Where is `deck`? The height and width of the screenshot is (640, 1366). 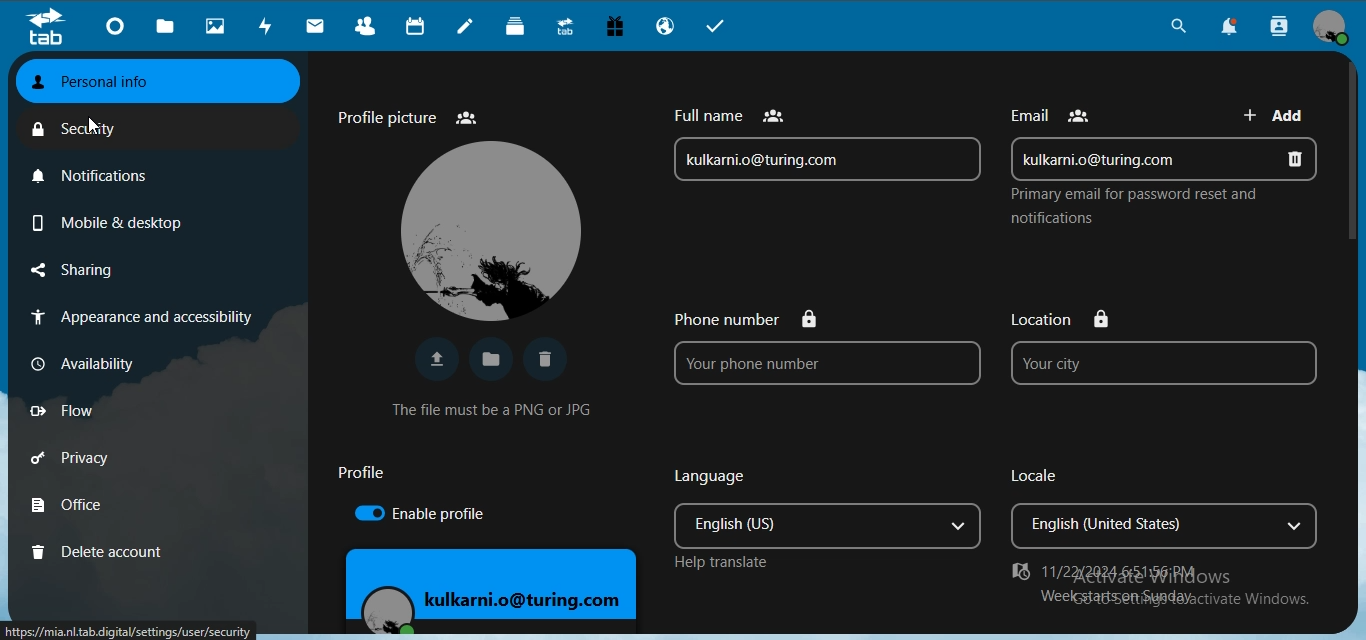 deck is located at coordinates (520, 28).